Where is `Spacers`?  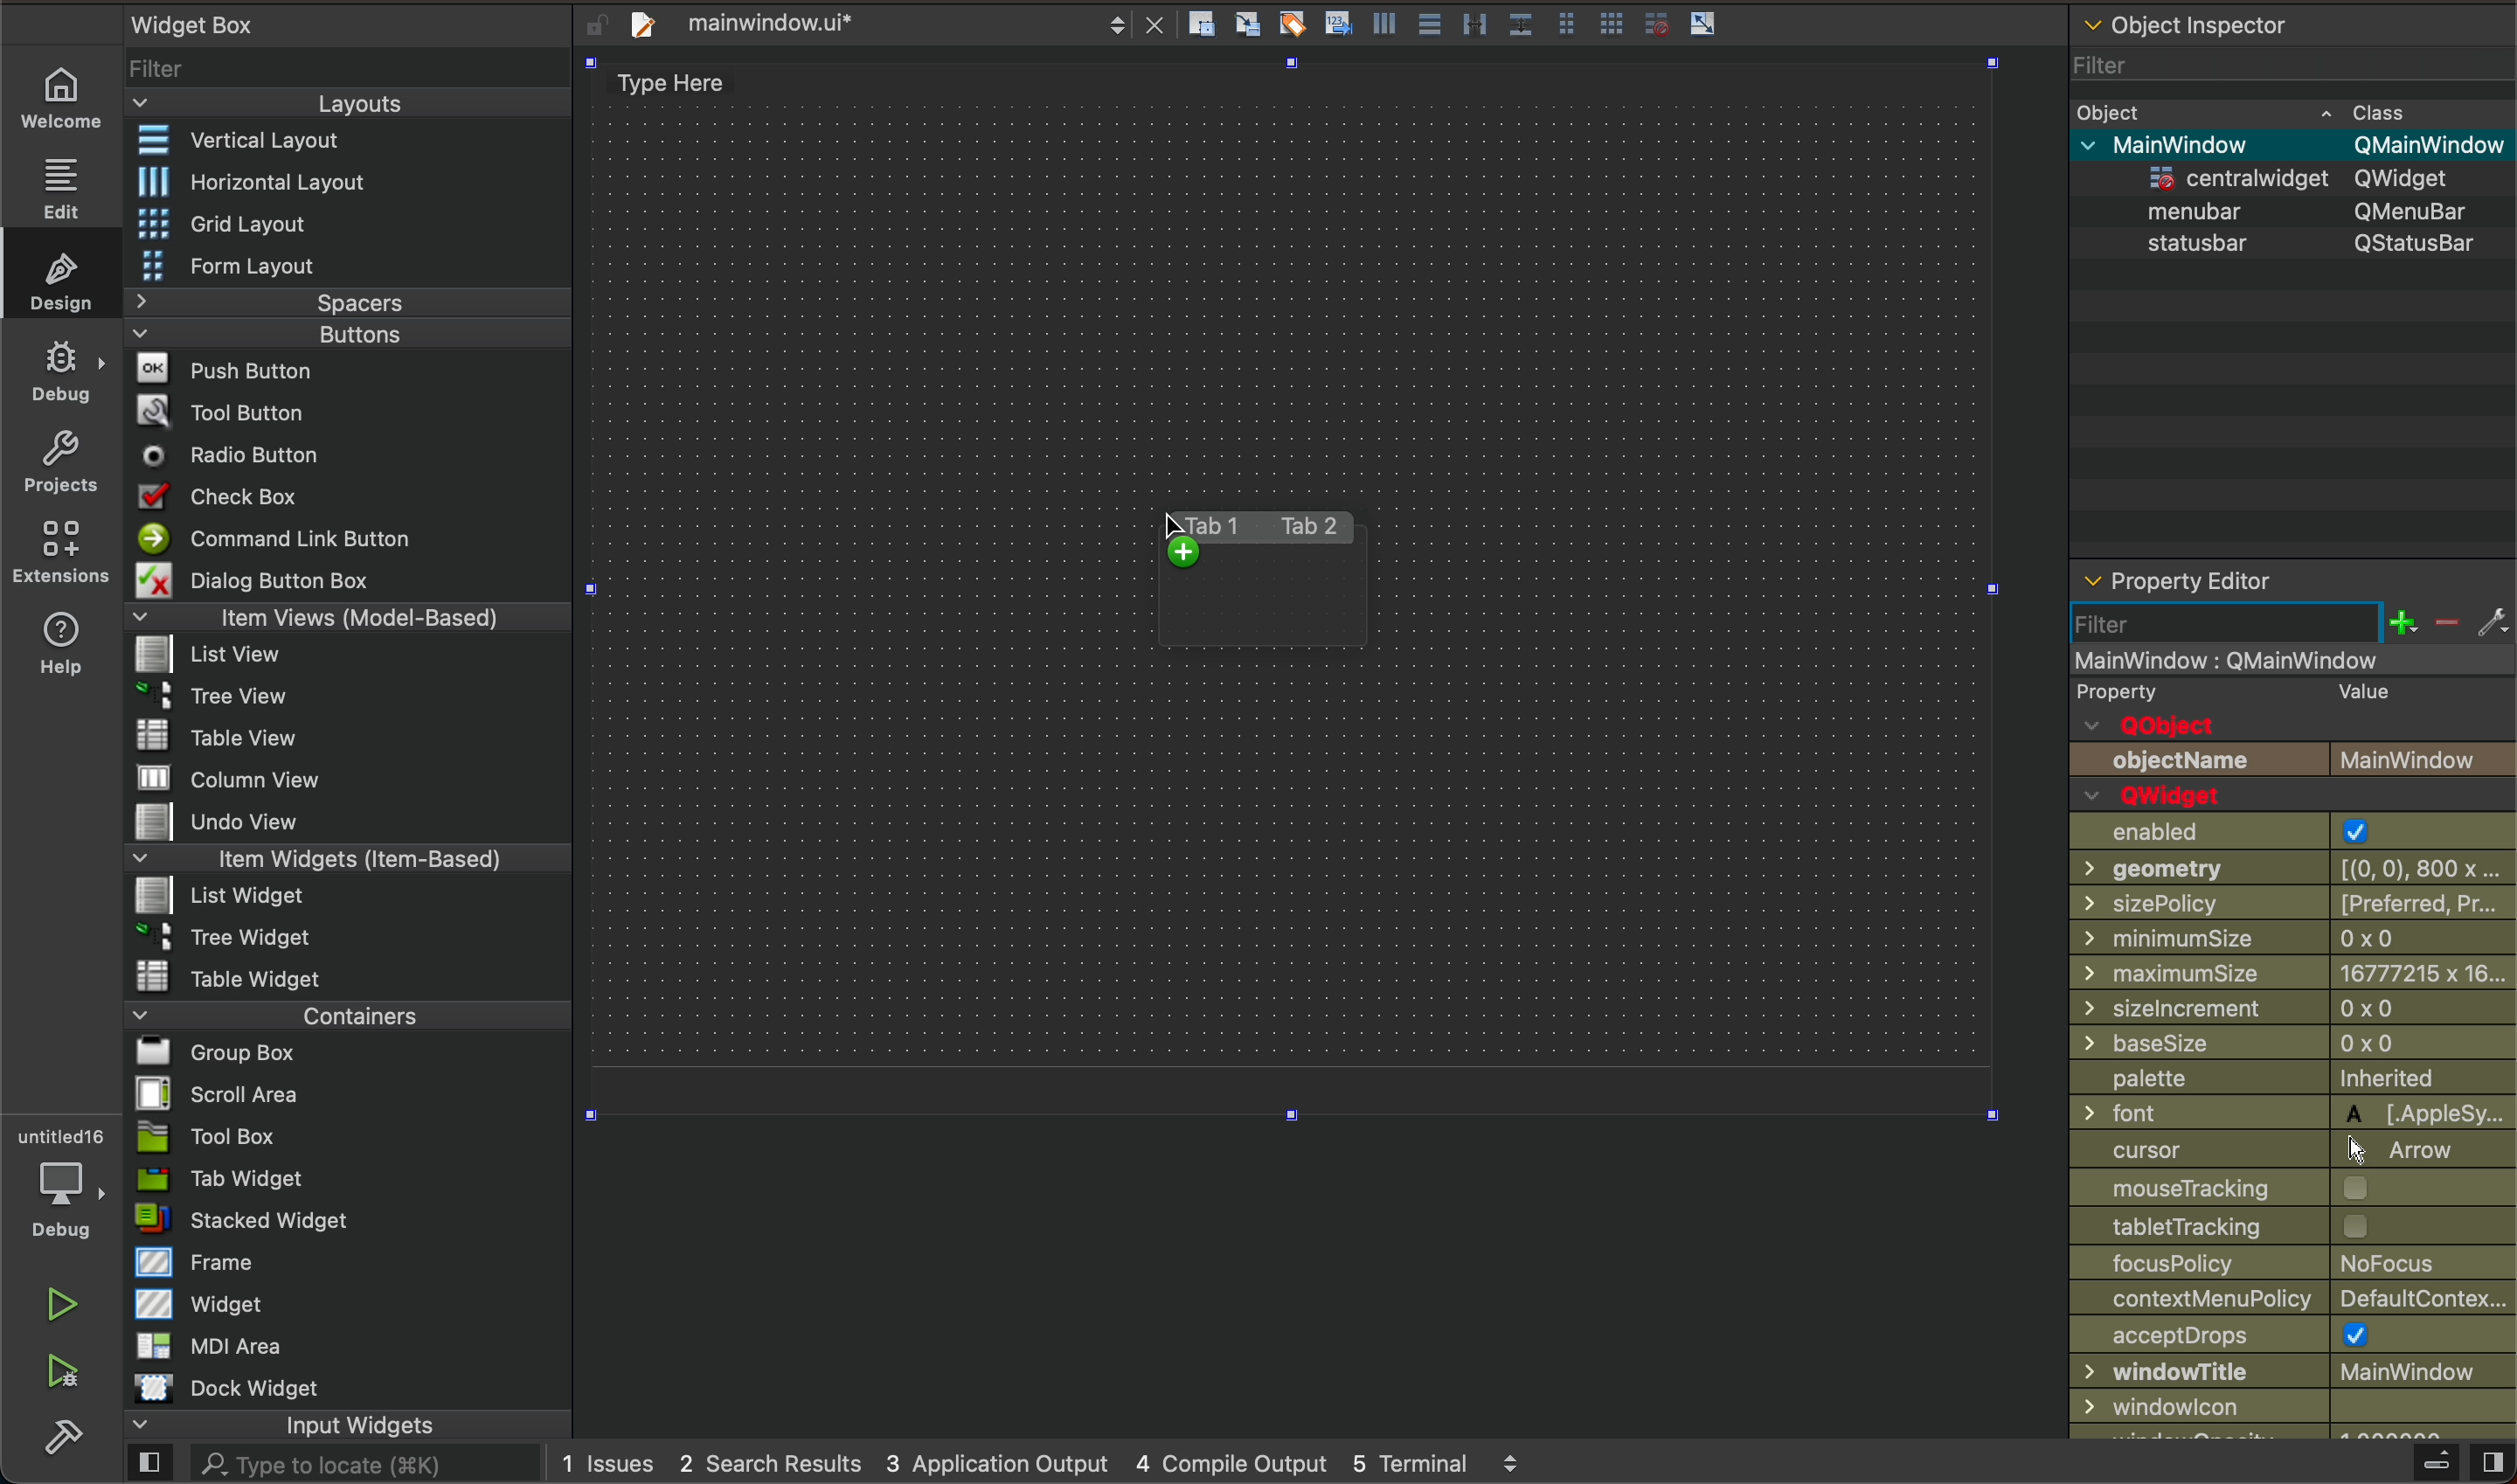
Spacers is located at coordinates (350, 304).